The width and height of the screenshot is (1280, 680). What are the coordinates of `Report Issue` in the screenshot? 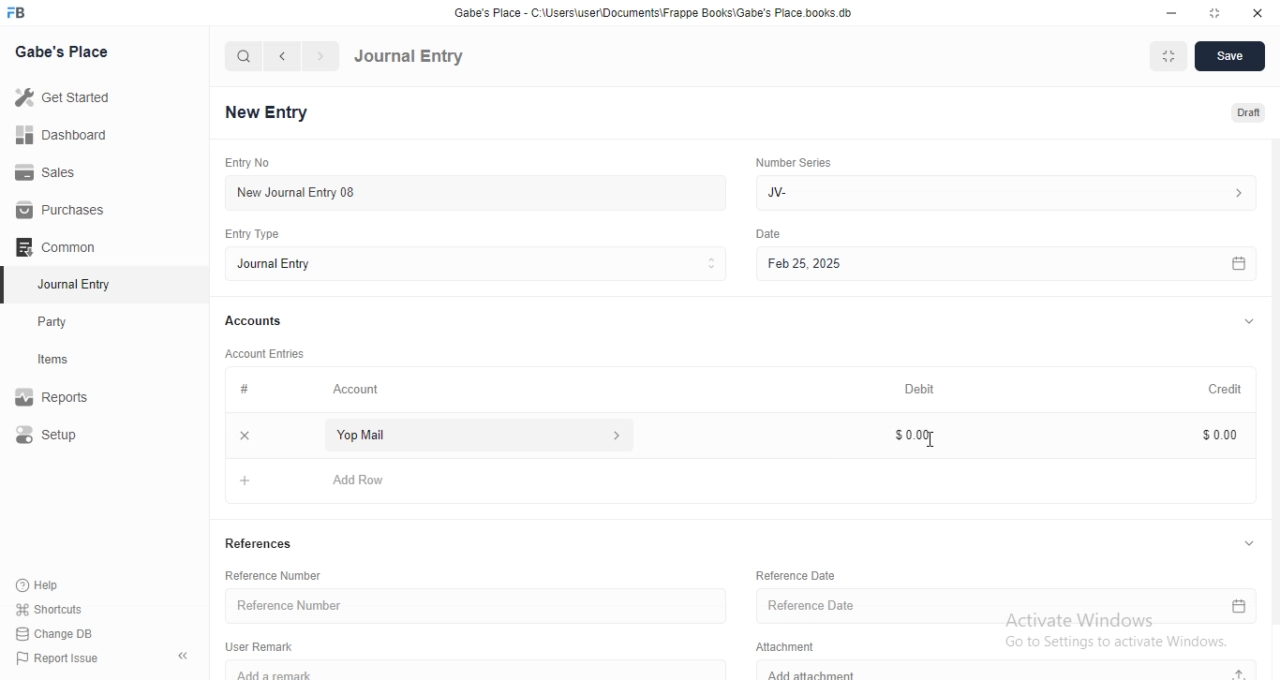 It's located at (67, 658).